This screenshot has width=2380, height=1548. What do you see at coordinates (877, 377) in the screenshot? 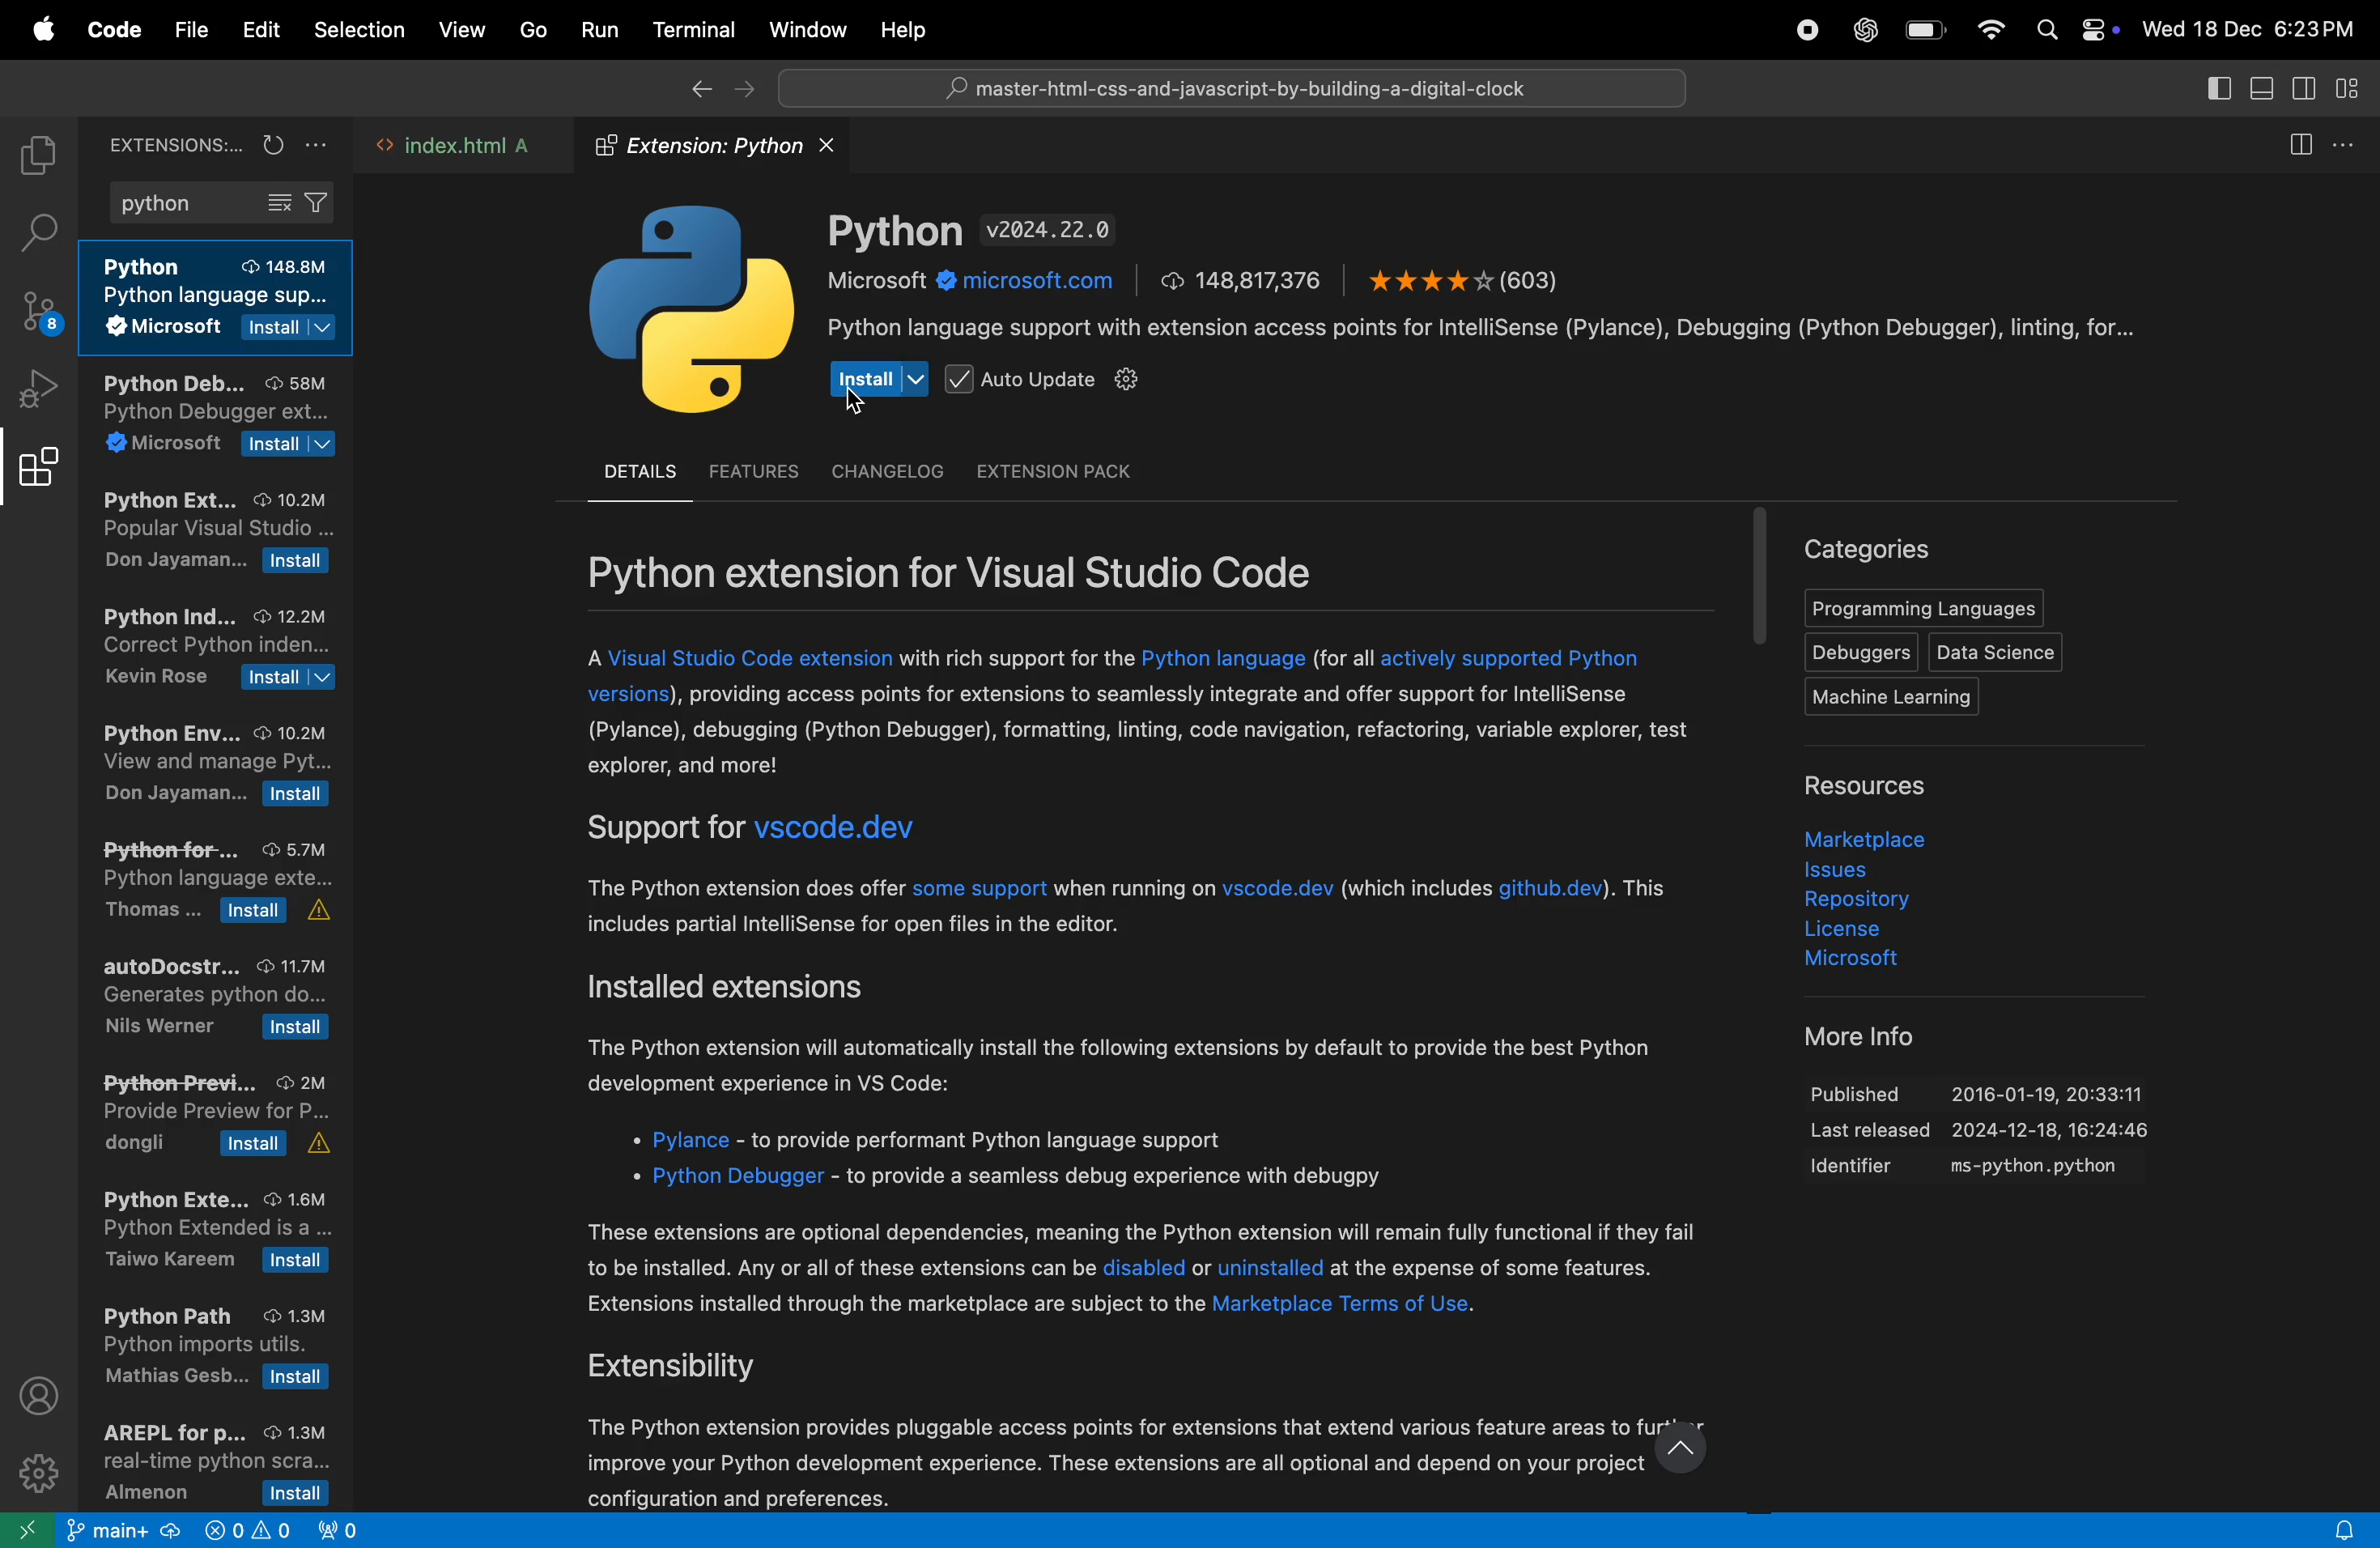
I see `install` at bounding box center [877, 377].